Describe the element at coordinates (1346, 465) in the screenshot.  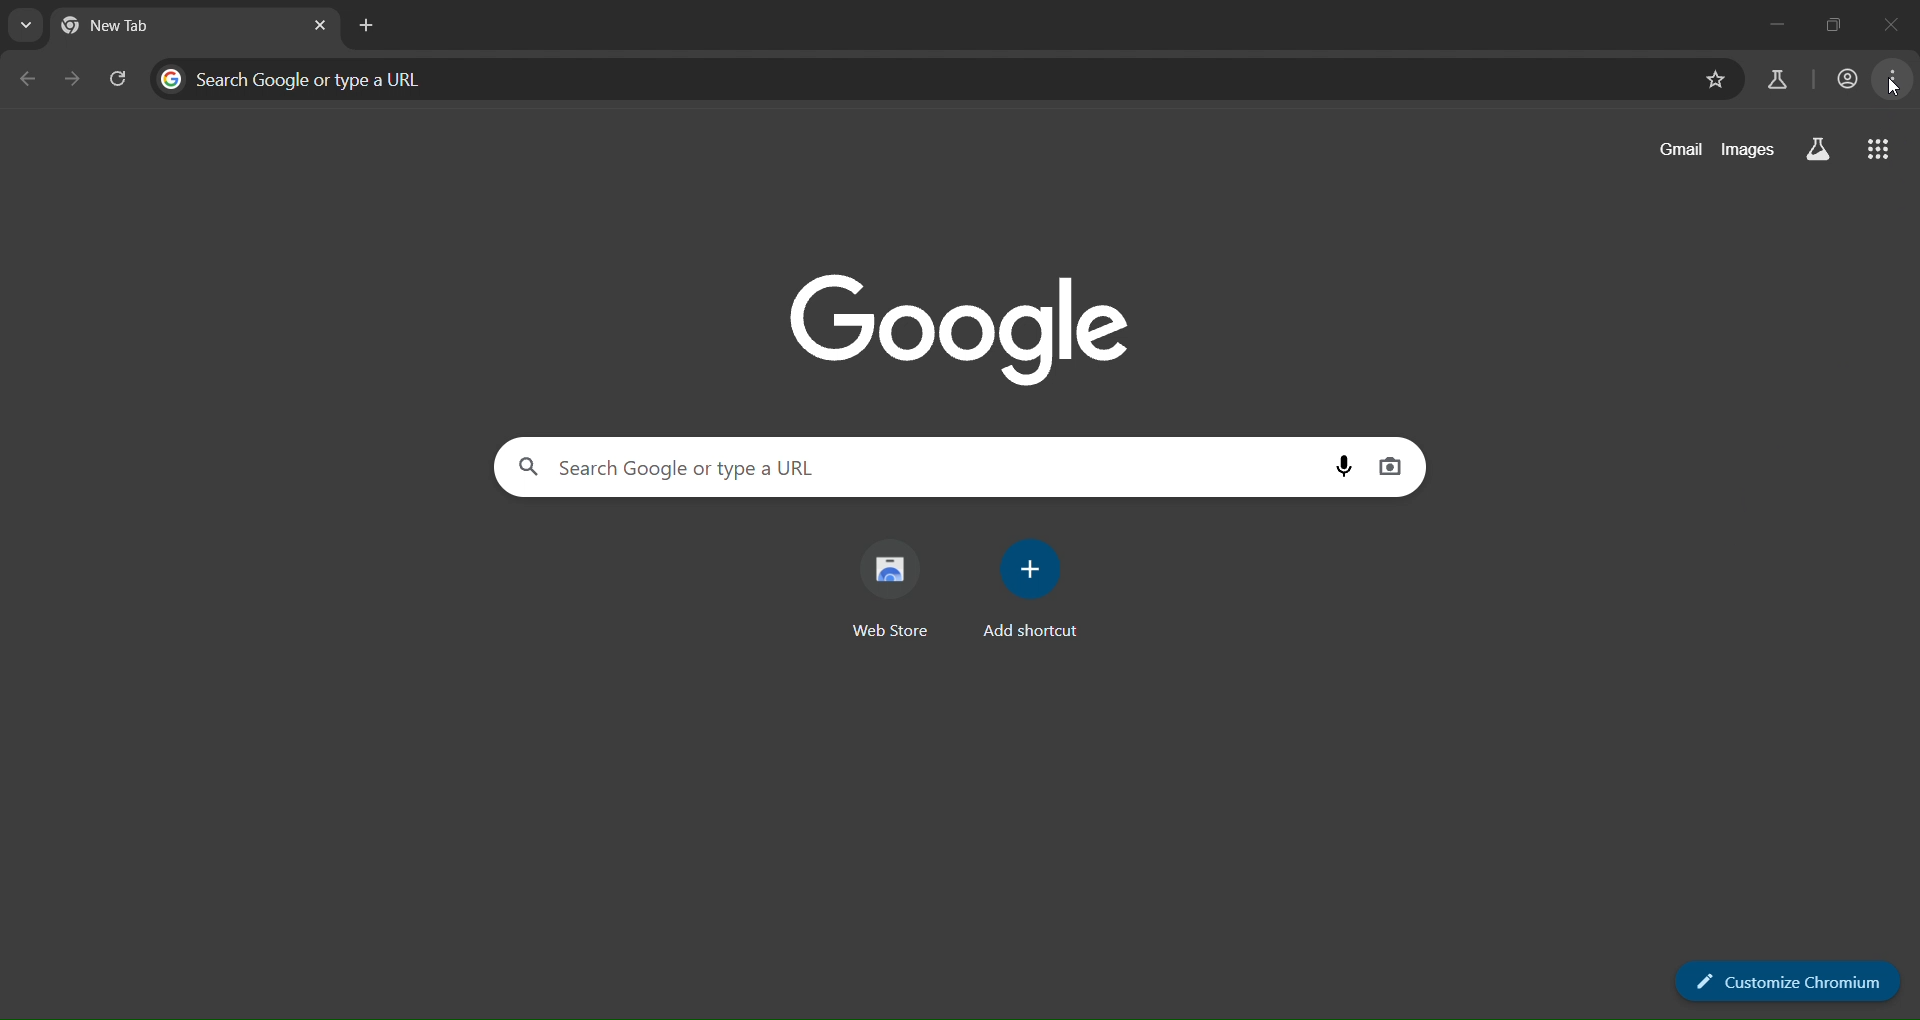
I see `voice search` at that location.